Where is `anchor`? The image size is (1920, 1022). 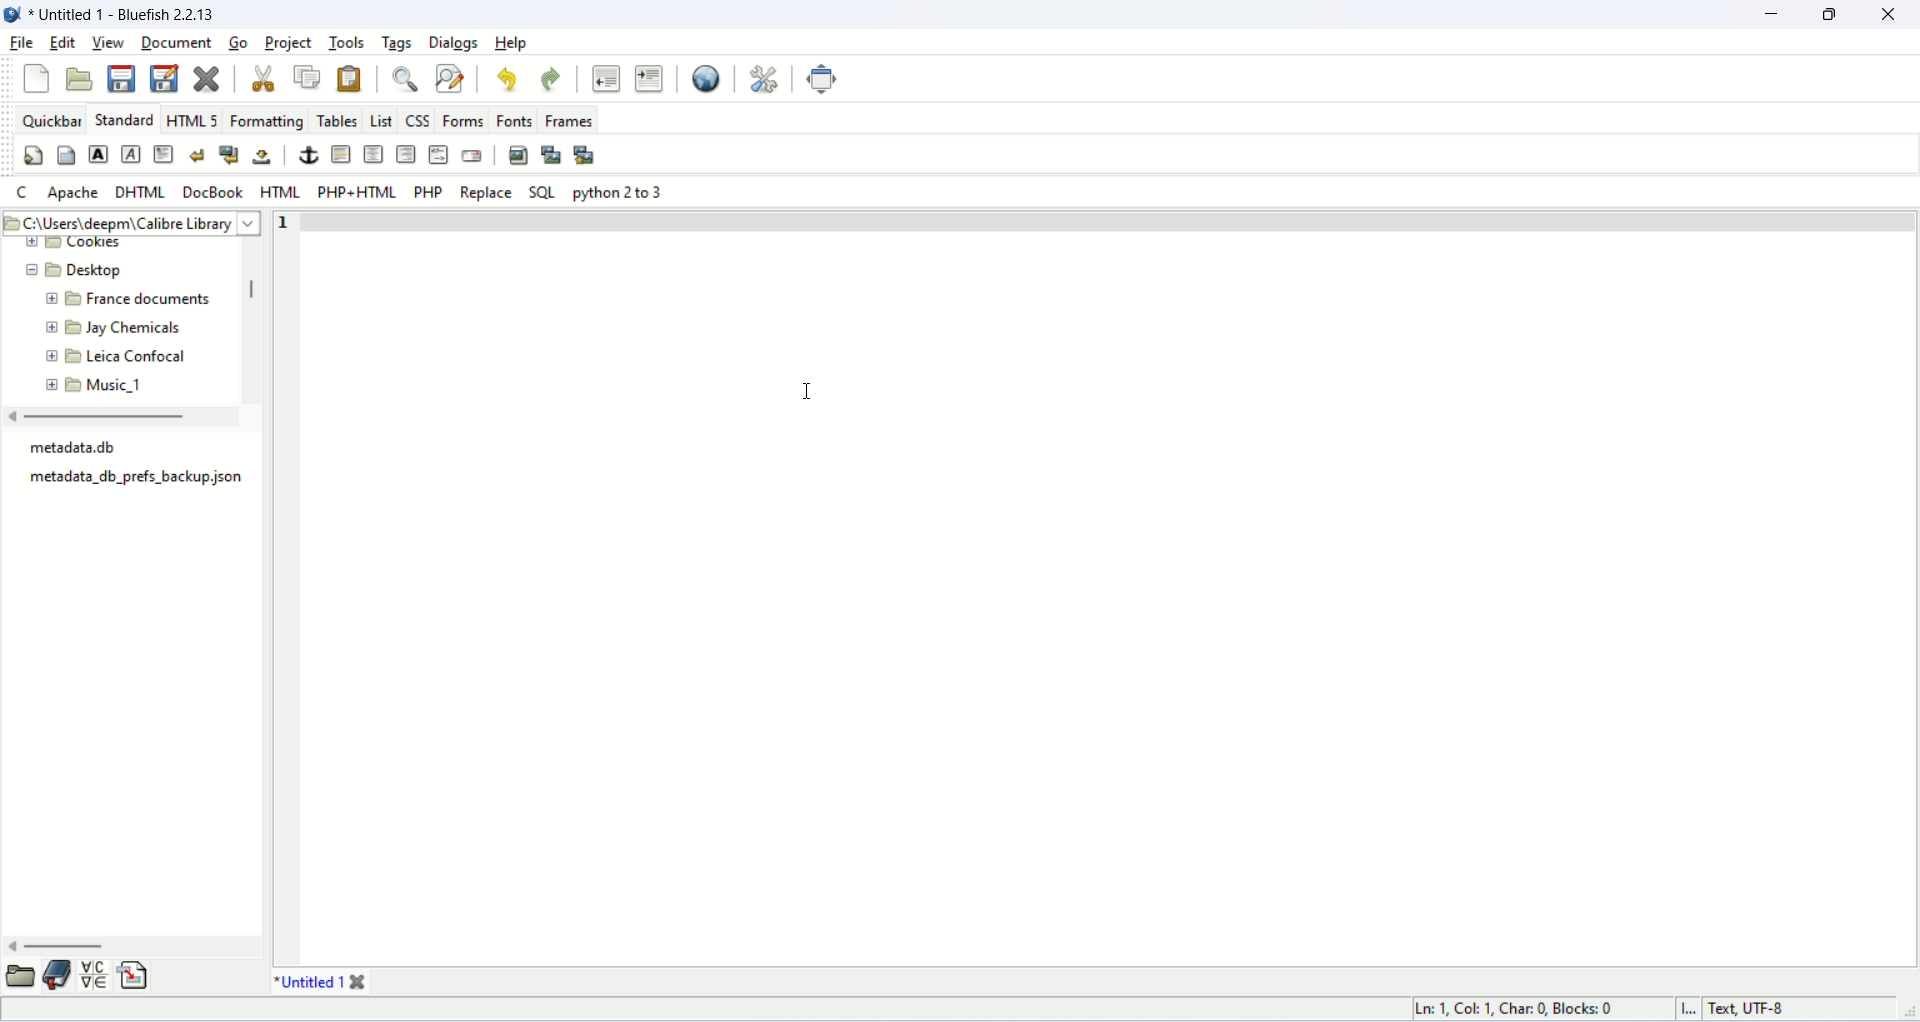 anchor is located at coordinates (307, 156).